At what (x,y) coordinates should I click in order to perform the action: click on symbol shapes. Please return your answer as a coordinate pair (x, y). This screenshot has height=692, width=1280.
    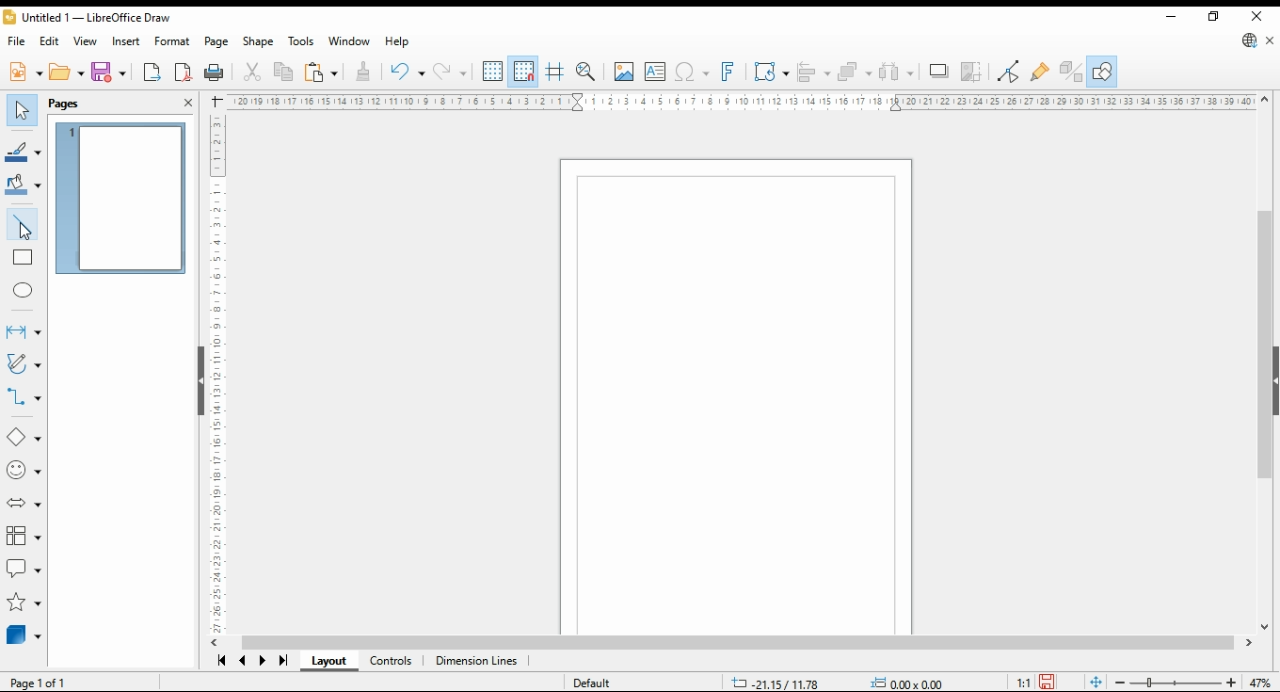
    Looking at the image, I should click on (25, 471).